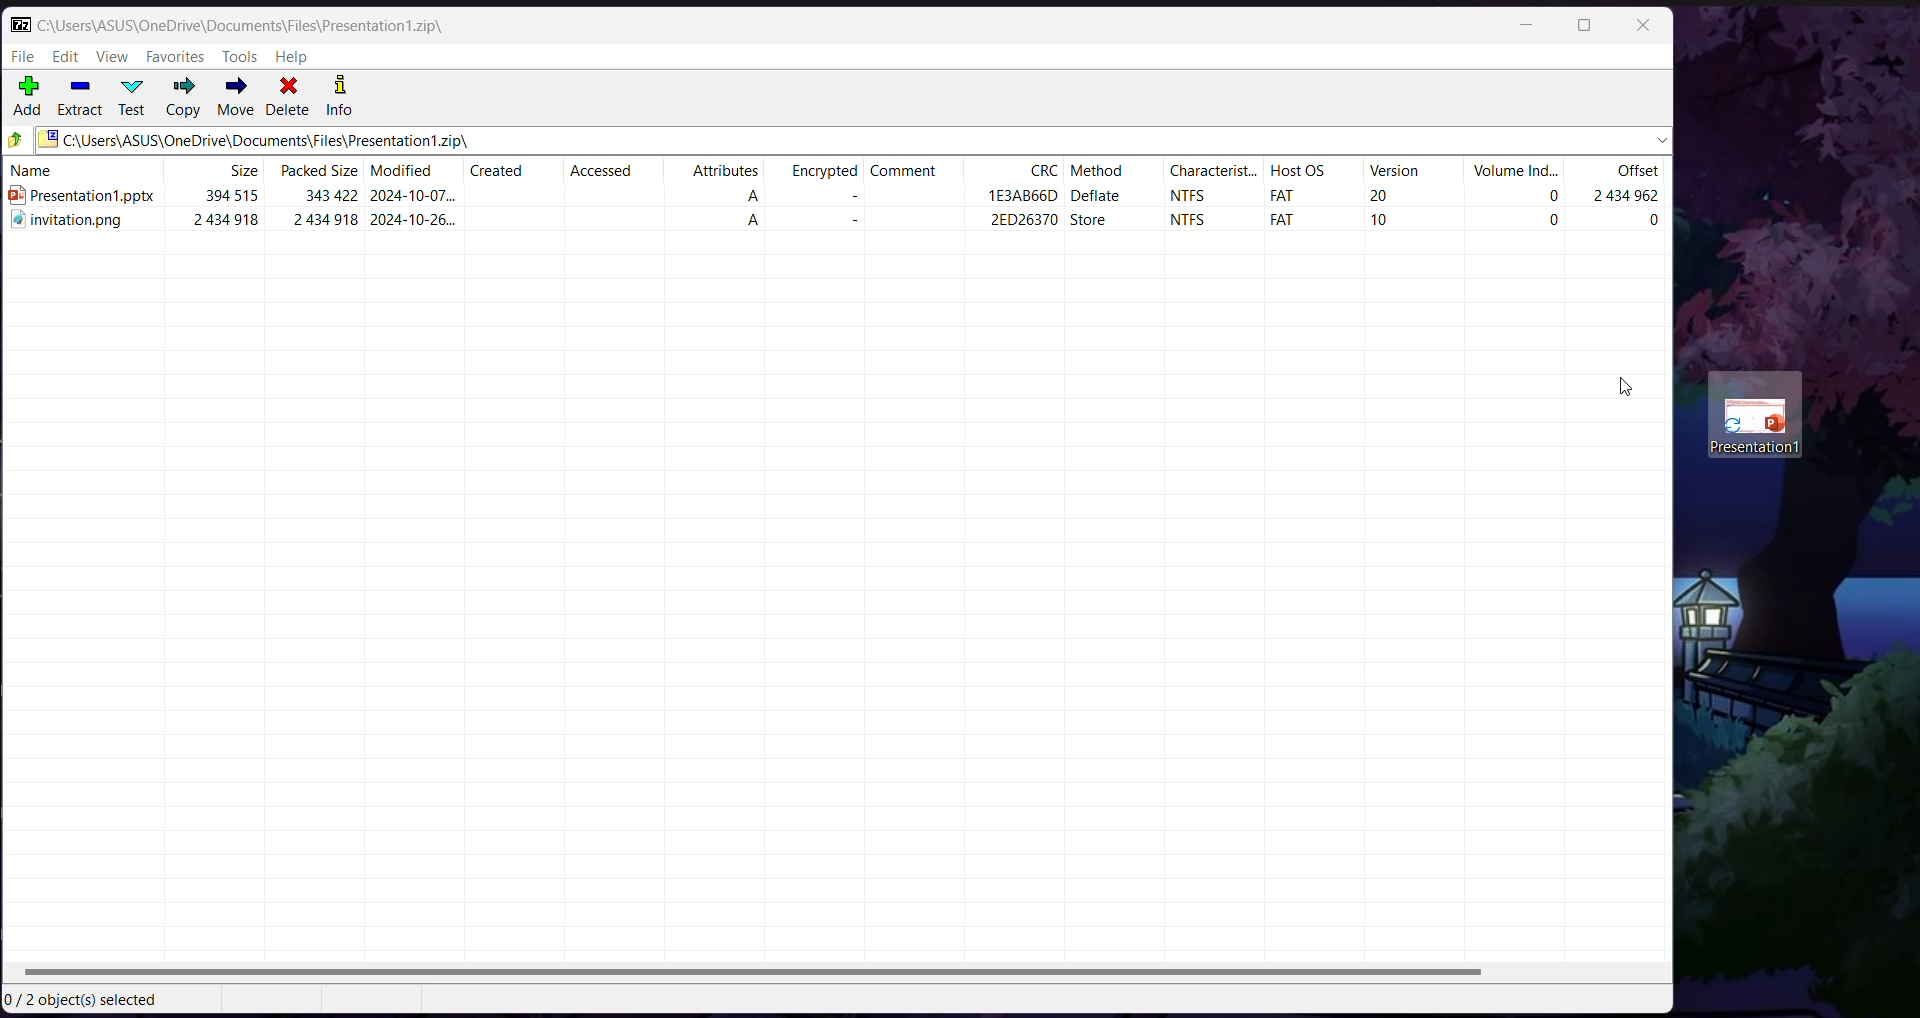 Image resolution: width=1920 pixels, height=1018 pixels. What do you see at coordinates (92, 198) in the screenshot?
I see `presentation1.pptx` at bounding box center [92, 198].